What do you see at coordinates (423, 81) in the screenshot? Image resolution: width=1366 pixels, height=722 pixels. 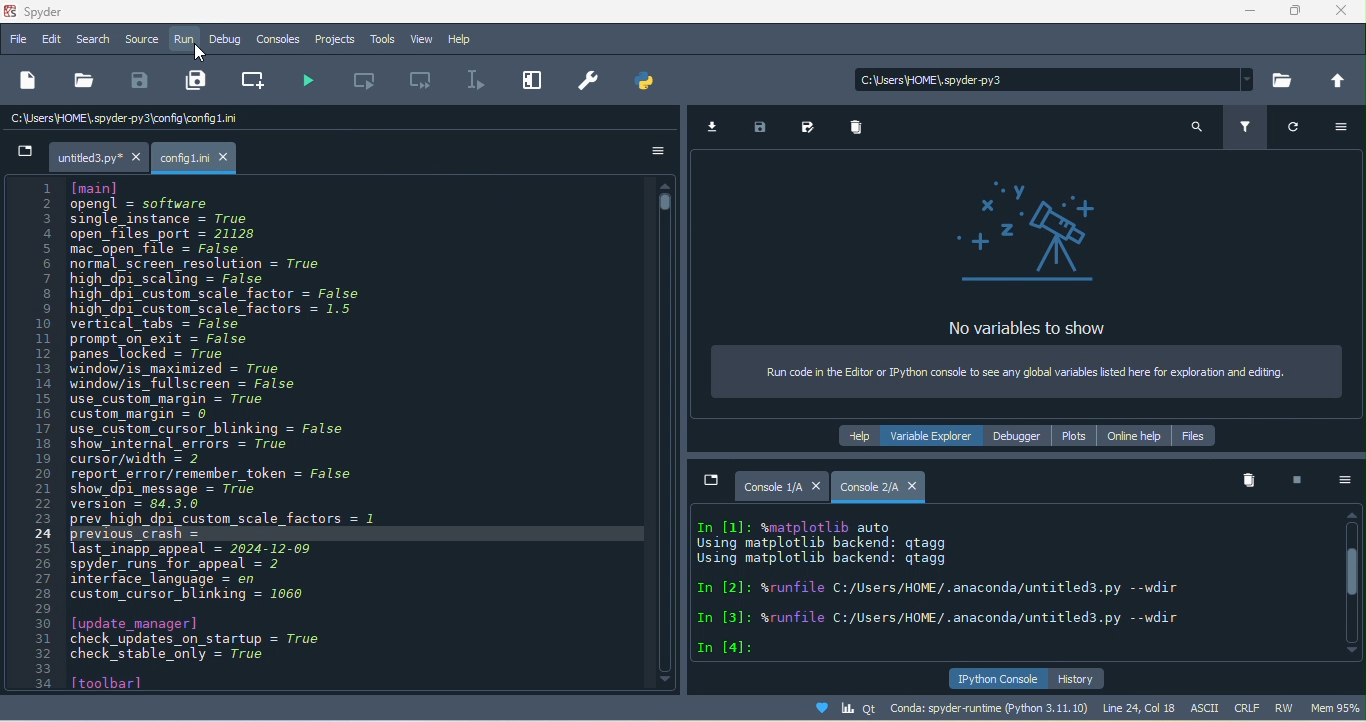 I see `run current cell and go to the next one` at bounding box center [423, 81].